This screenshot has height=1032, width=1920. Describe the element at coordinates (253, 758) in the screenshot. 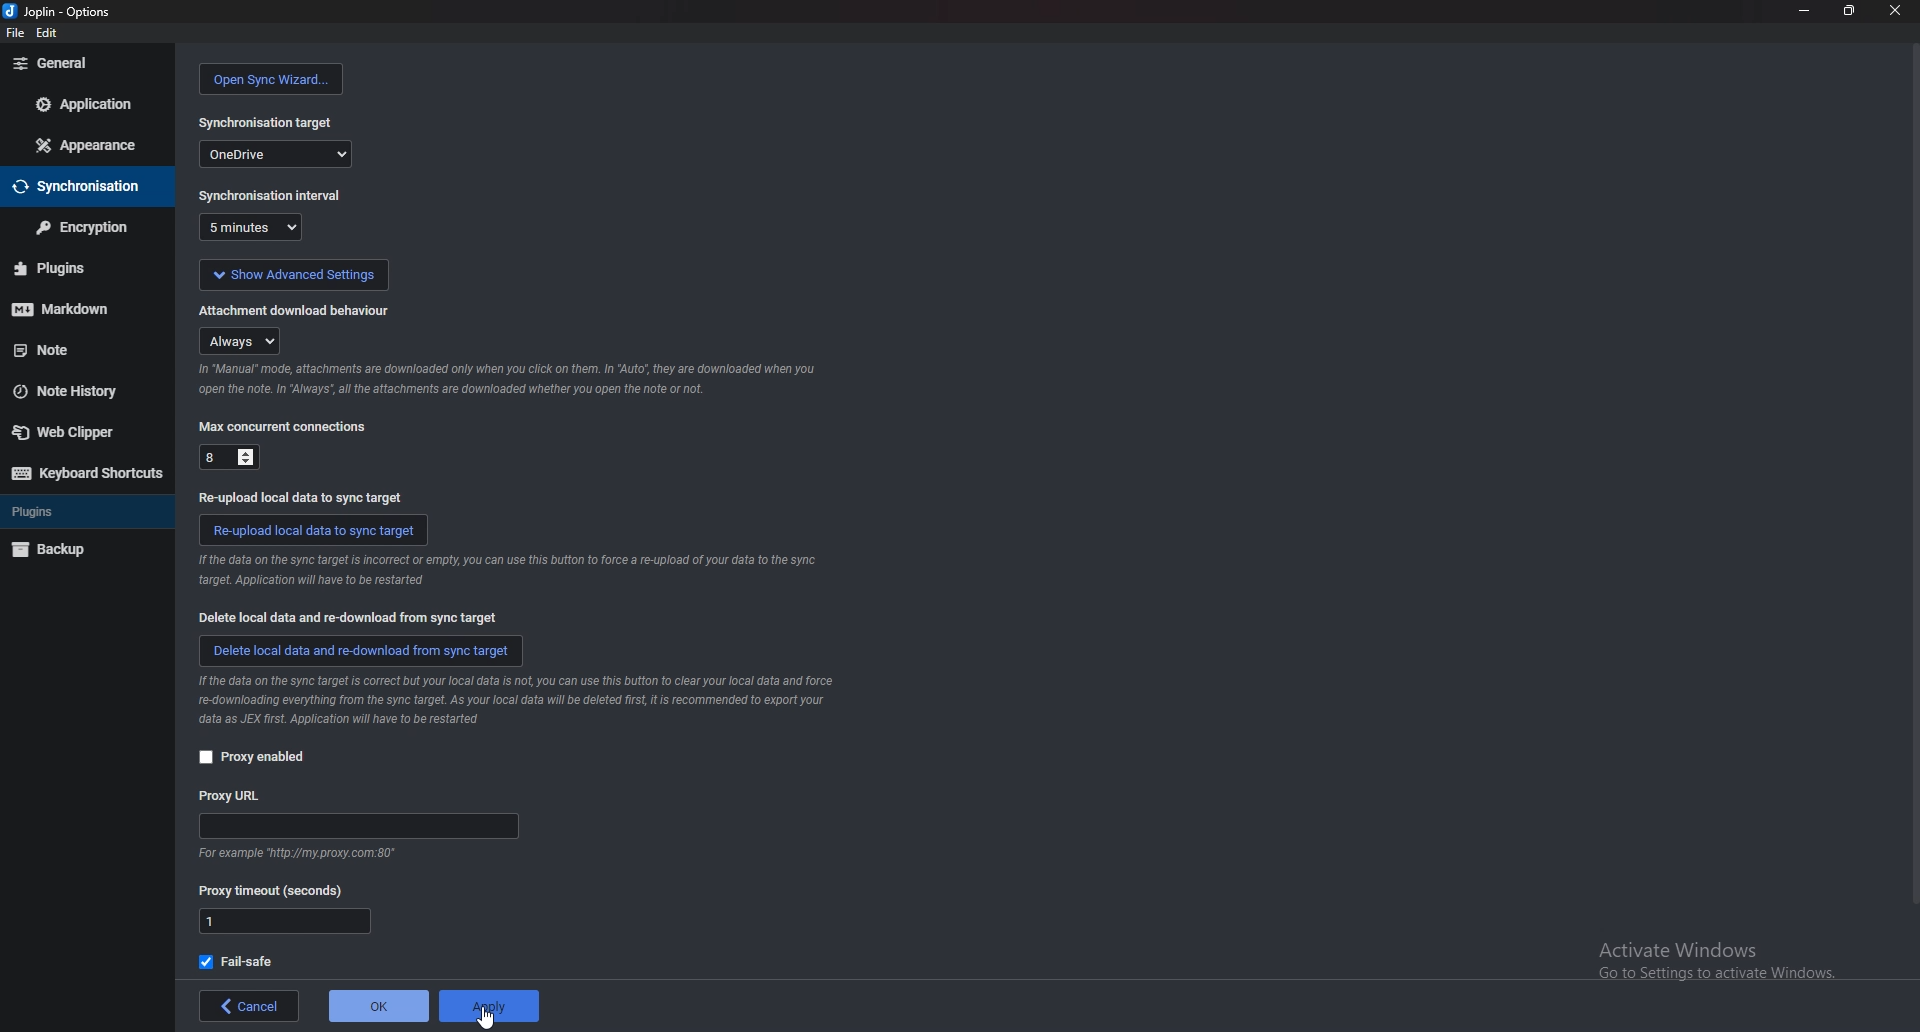

I see `proxy enabled` at that location.